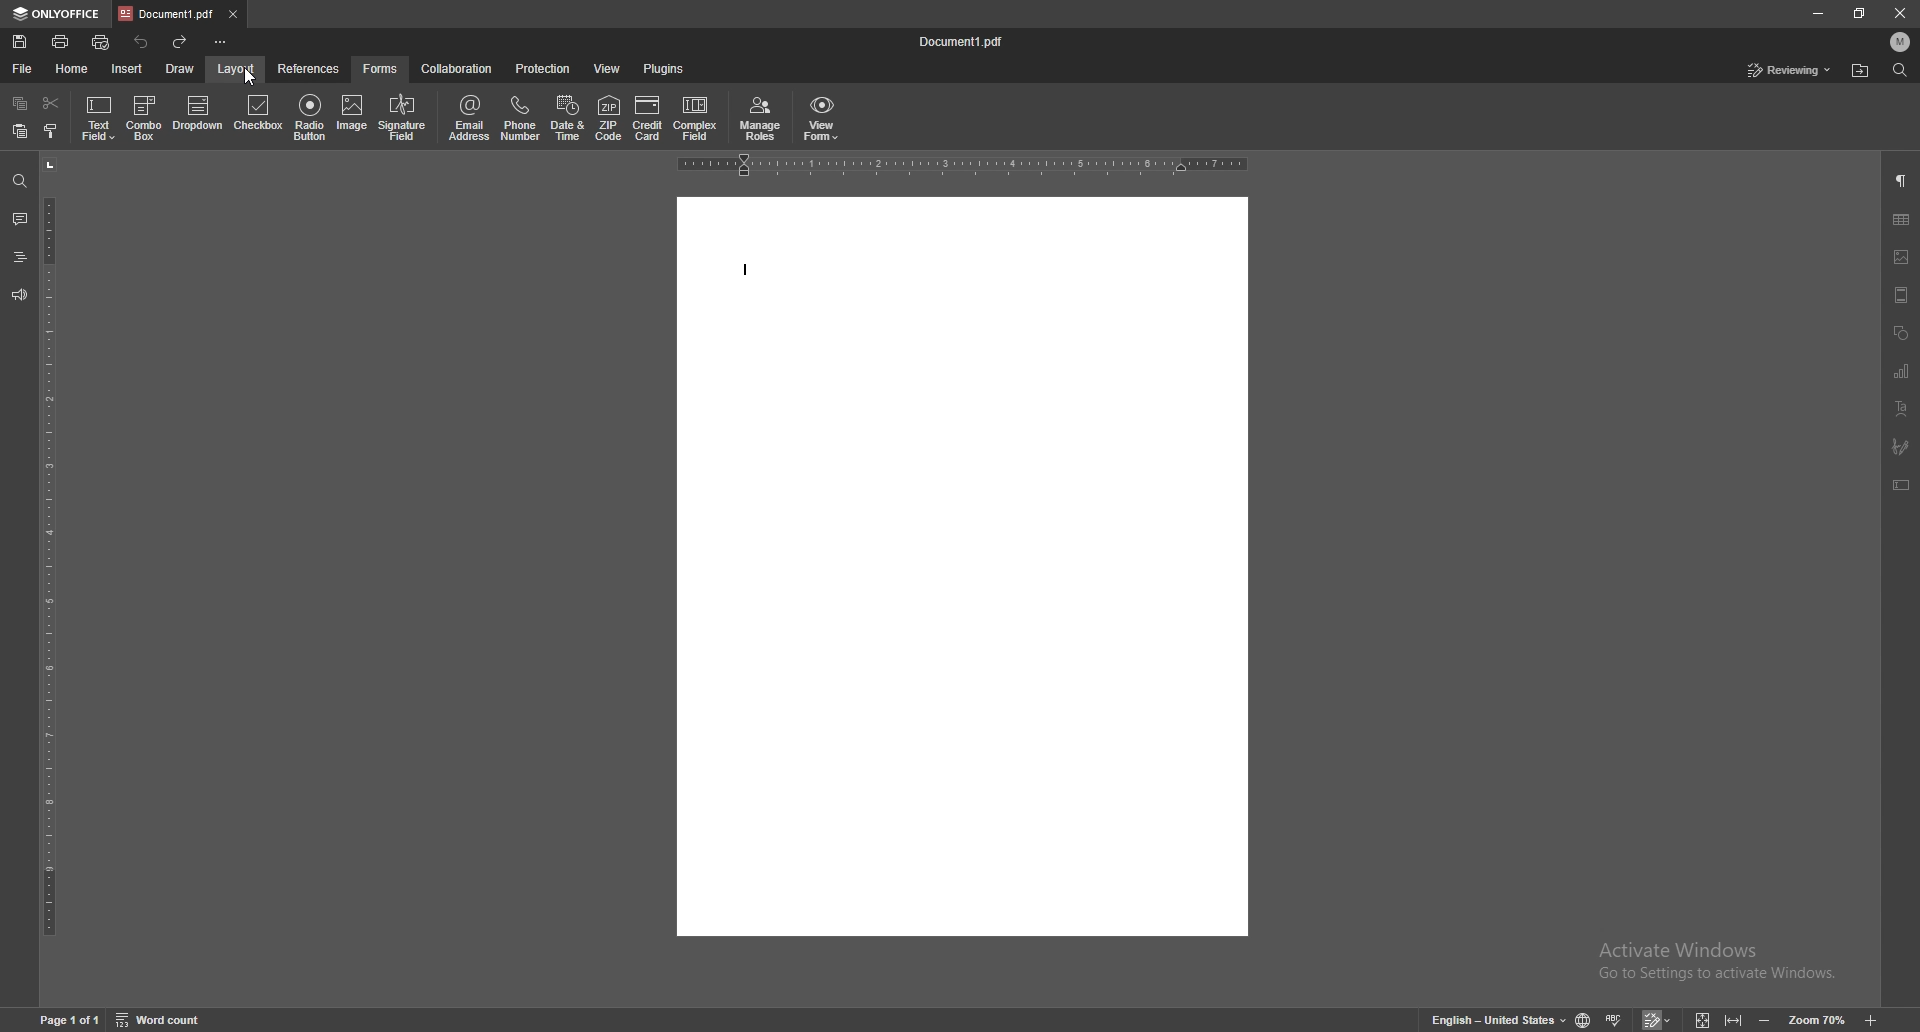  I want to click on feedback, so click(19, 296).